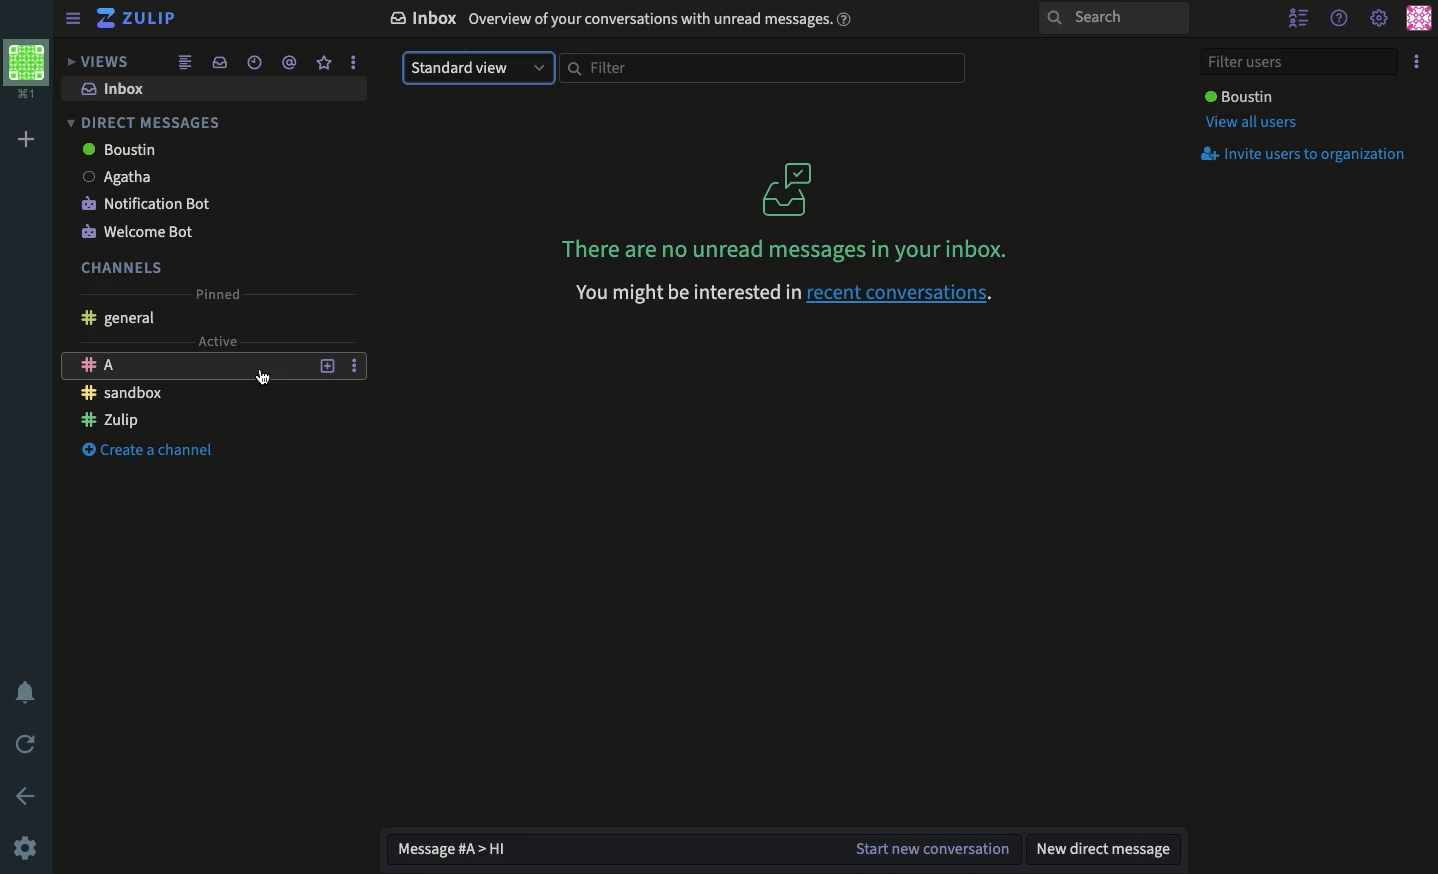  What do you see at coordinates (1300, 63) in the screenshot?
I see `Filter users` at bounding box center [1300, 63].